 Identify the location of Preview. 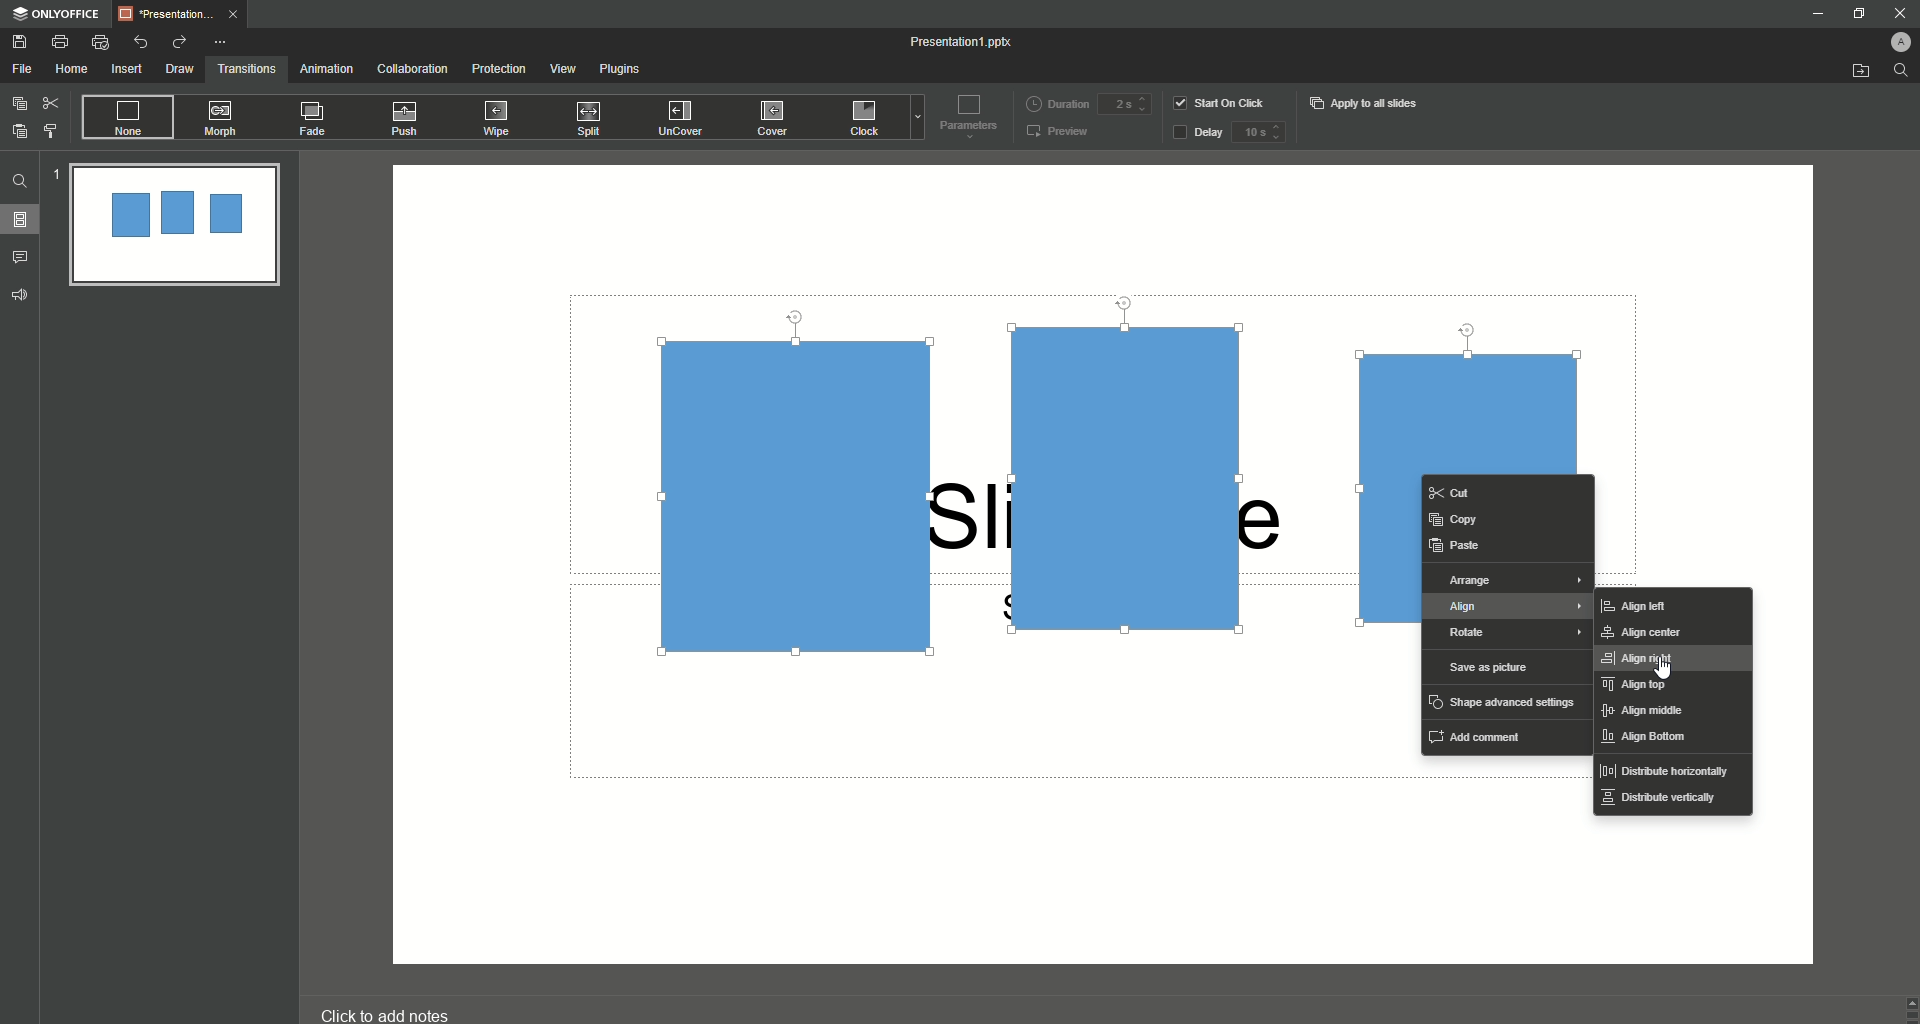
(1059, 133).